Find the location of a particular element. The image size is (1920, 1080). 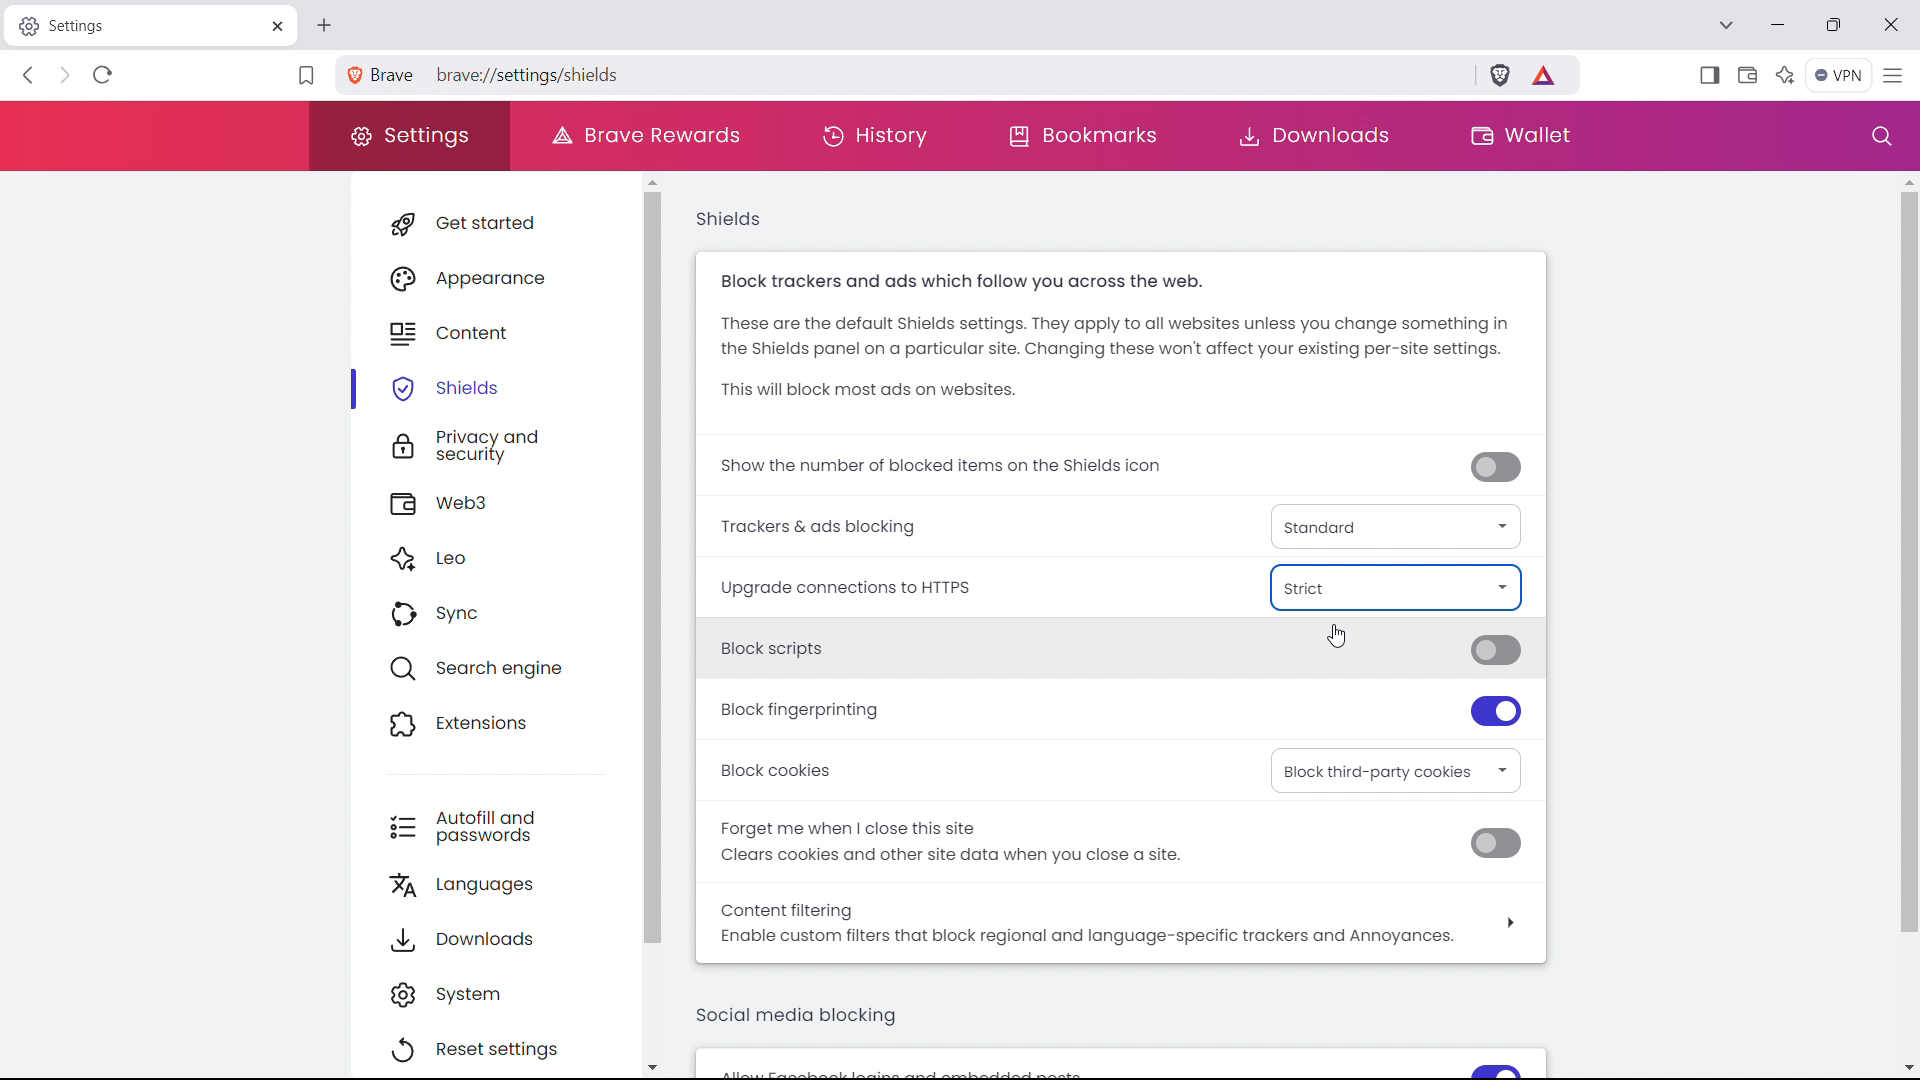

toggle off is located at coordinates (1496, 844).